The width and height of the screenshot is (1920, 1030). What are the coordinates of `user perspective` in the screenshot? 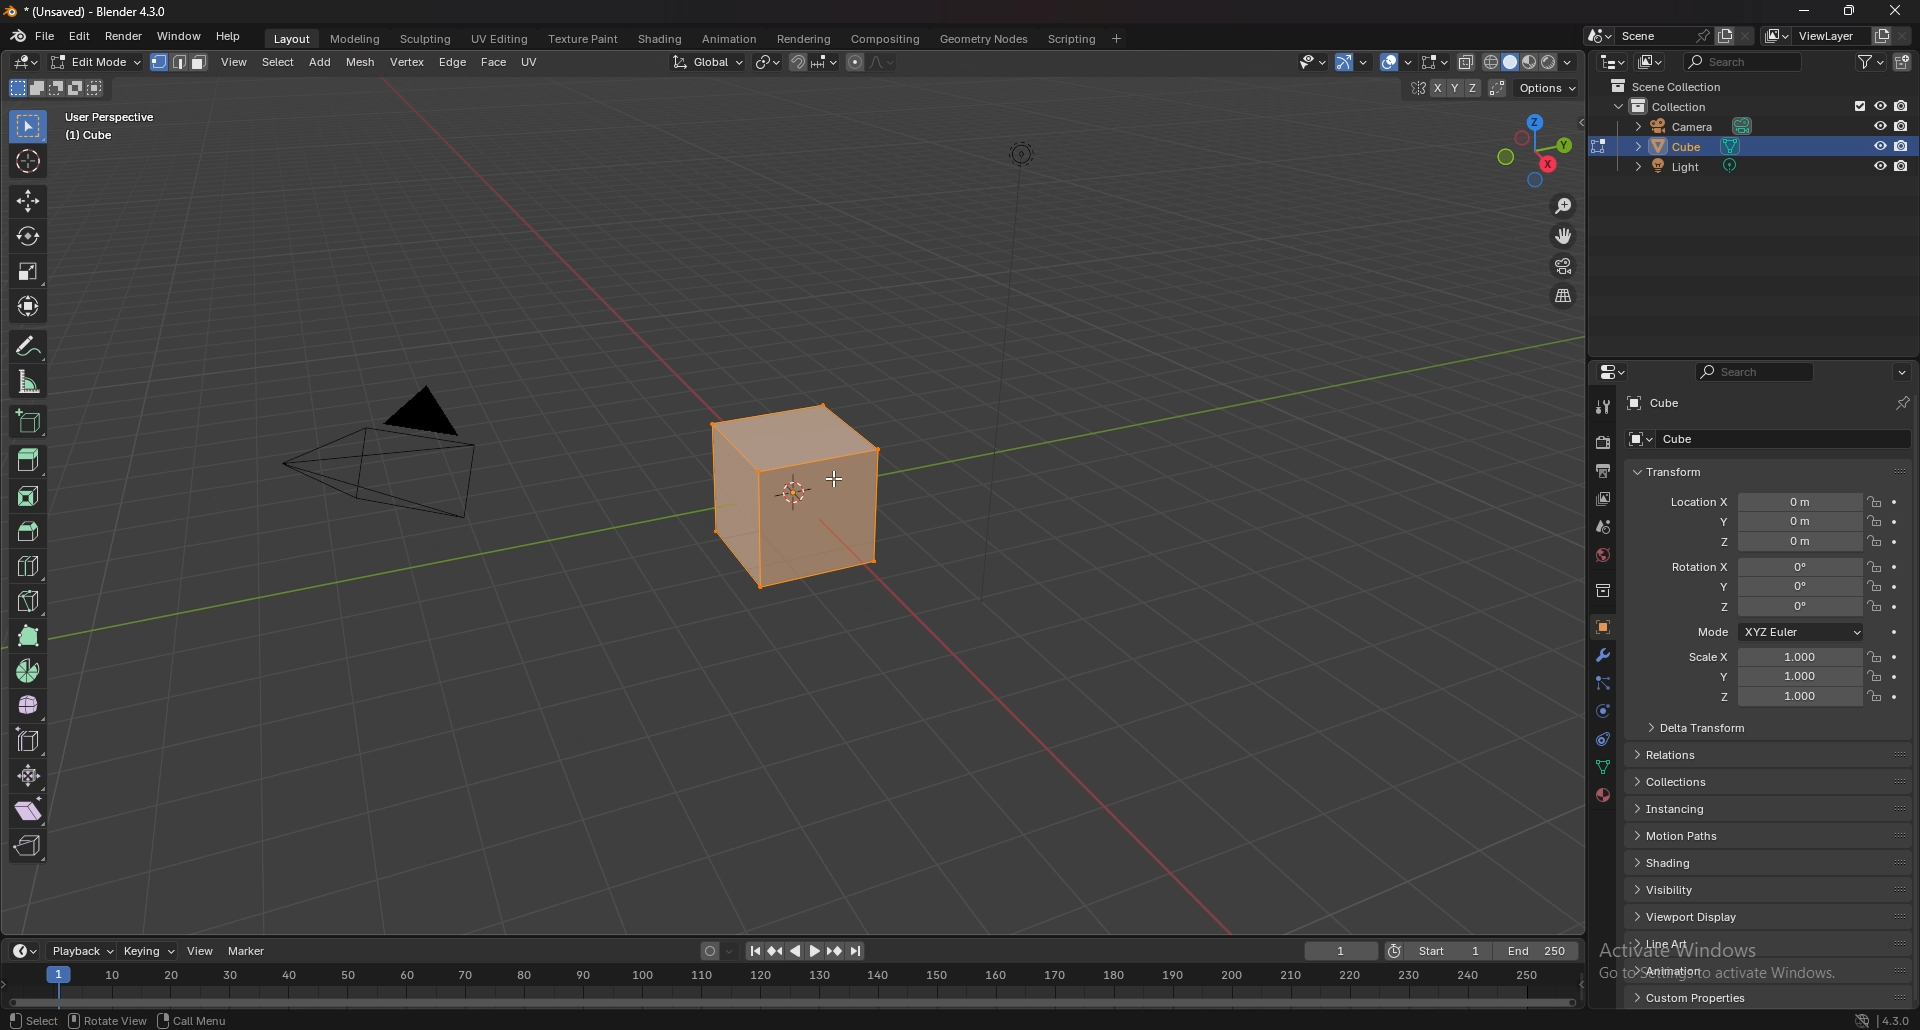 It's located at (115, 126).